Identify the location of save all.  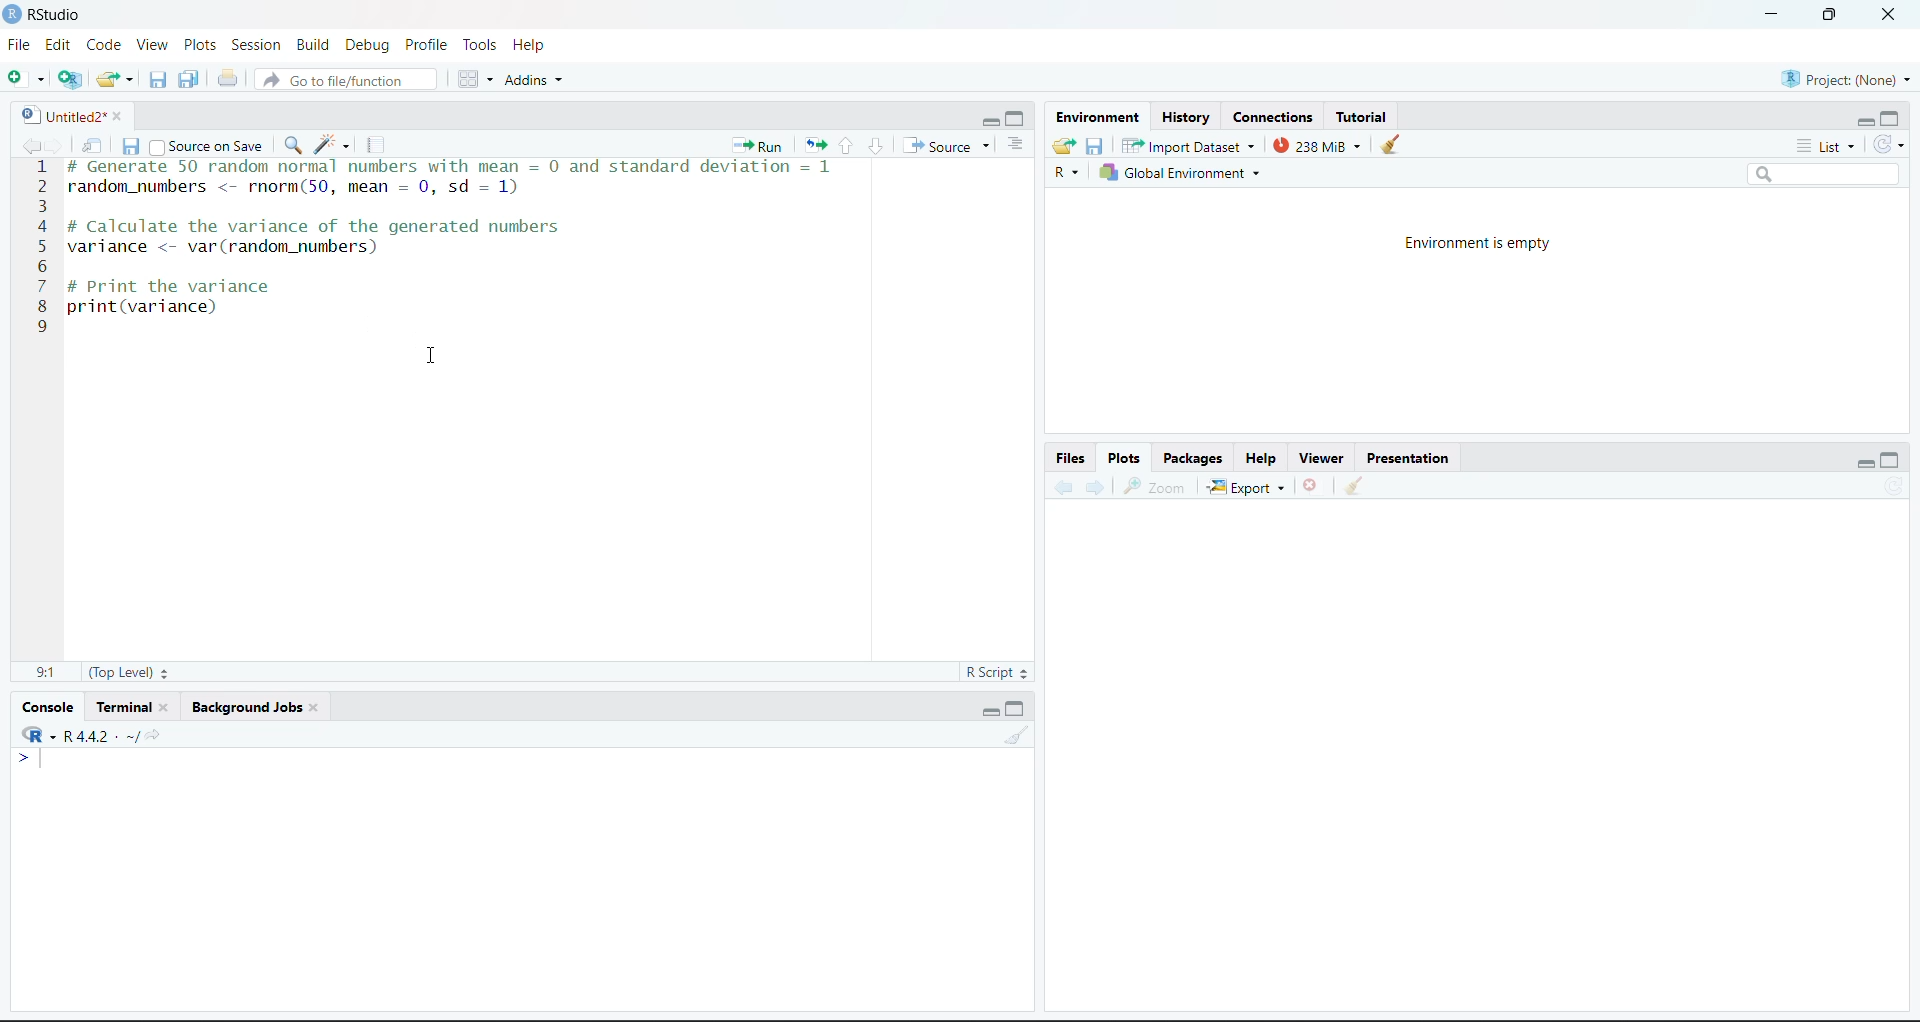
(189, 79).